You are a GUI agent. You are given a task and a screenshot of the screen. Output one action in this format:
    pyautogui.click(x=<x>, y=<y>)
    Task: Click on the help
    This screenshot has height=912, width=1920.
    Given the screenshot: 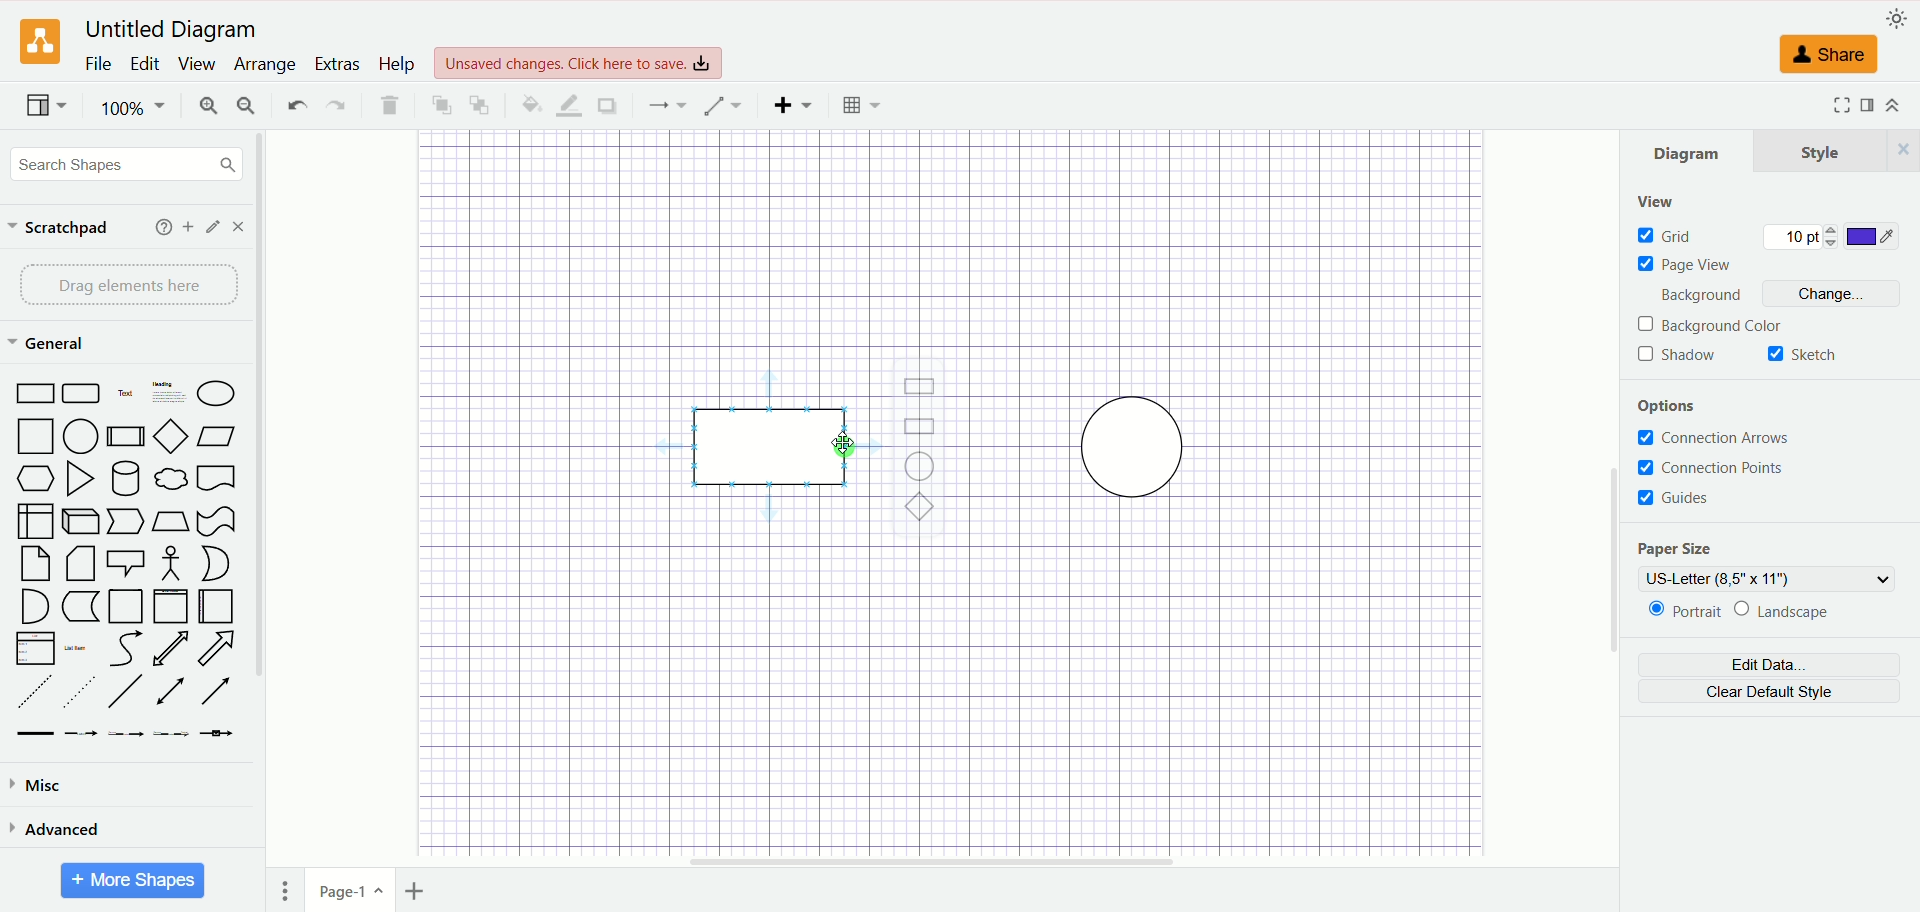 What is the action you would take?
    pyautogui.click(x=397, y=65)
    